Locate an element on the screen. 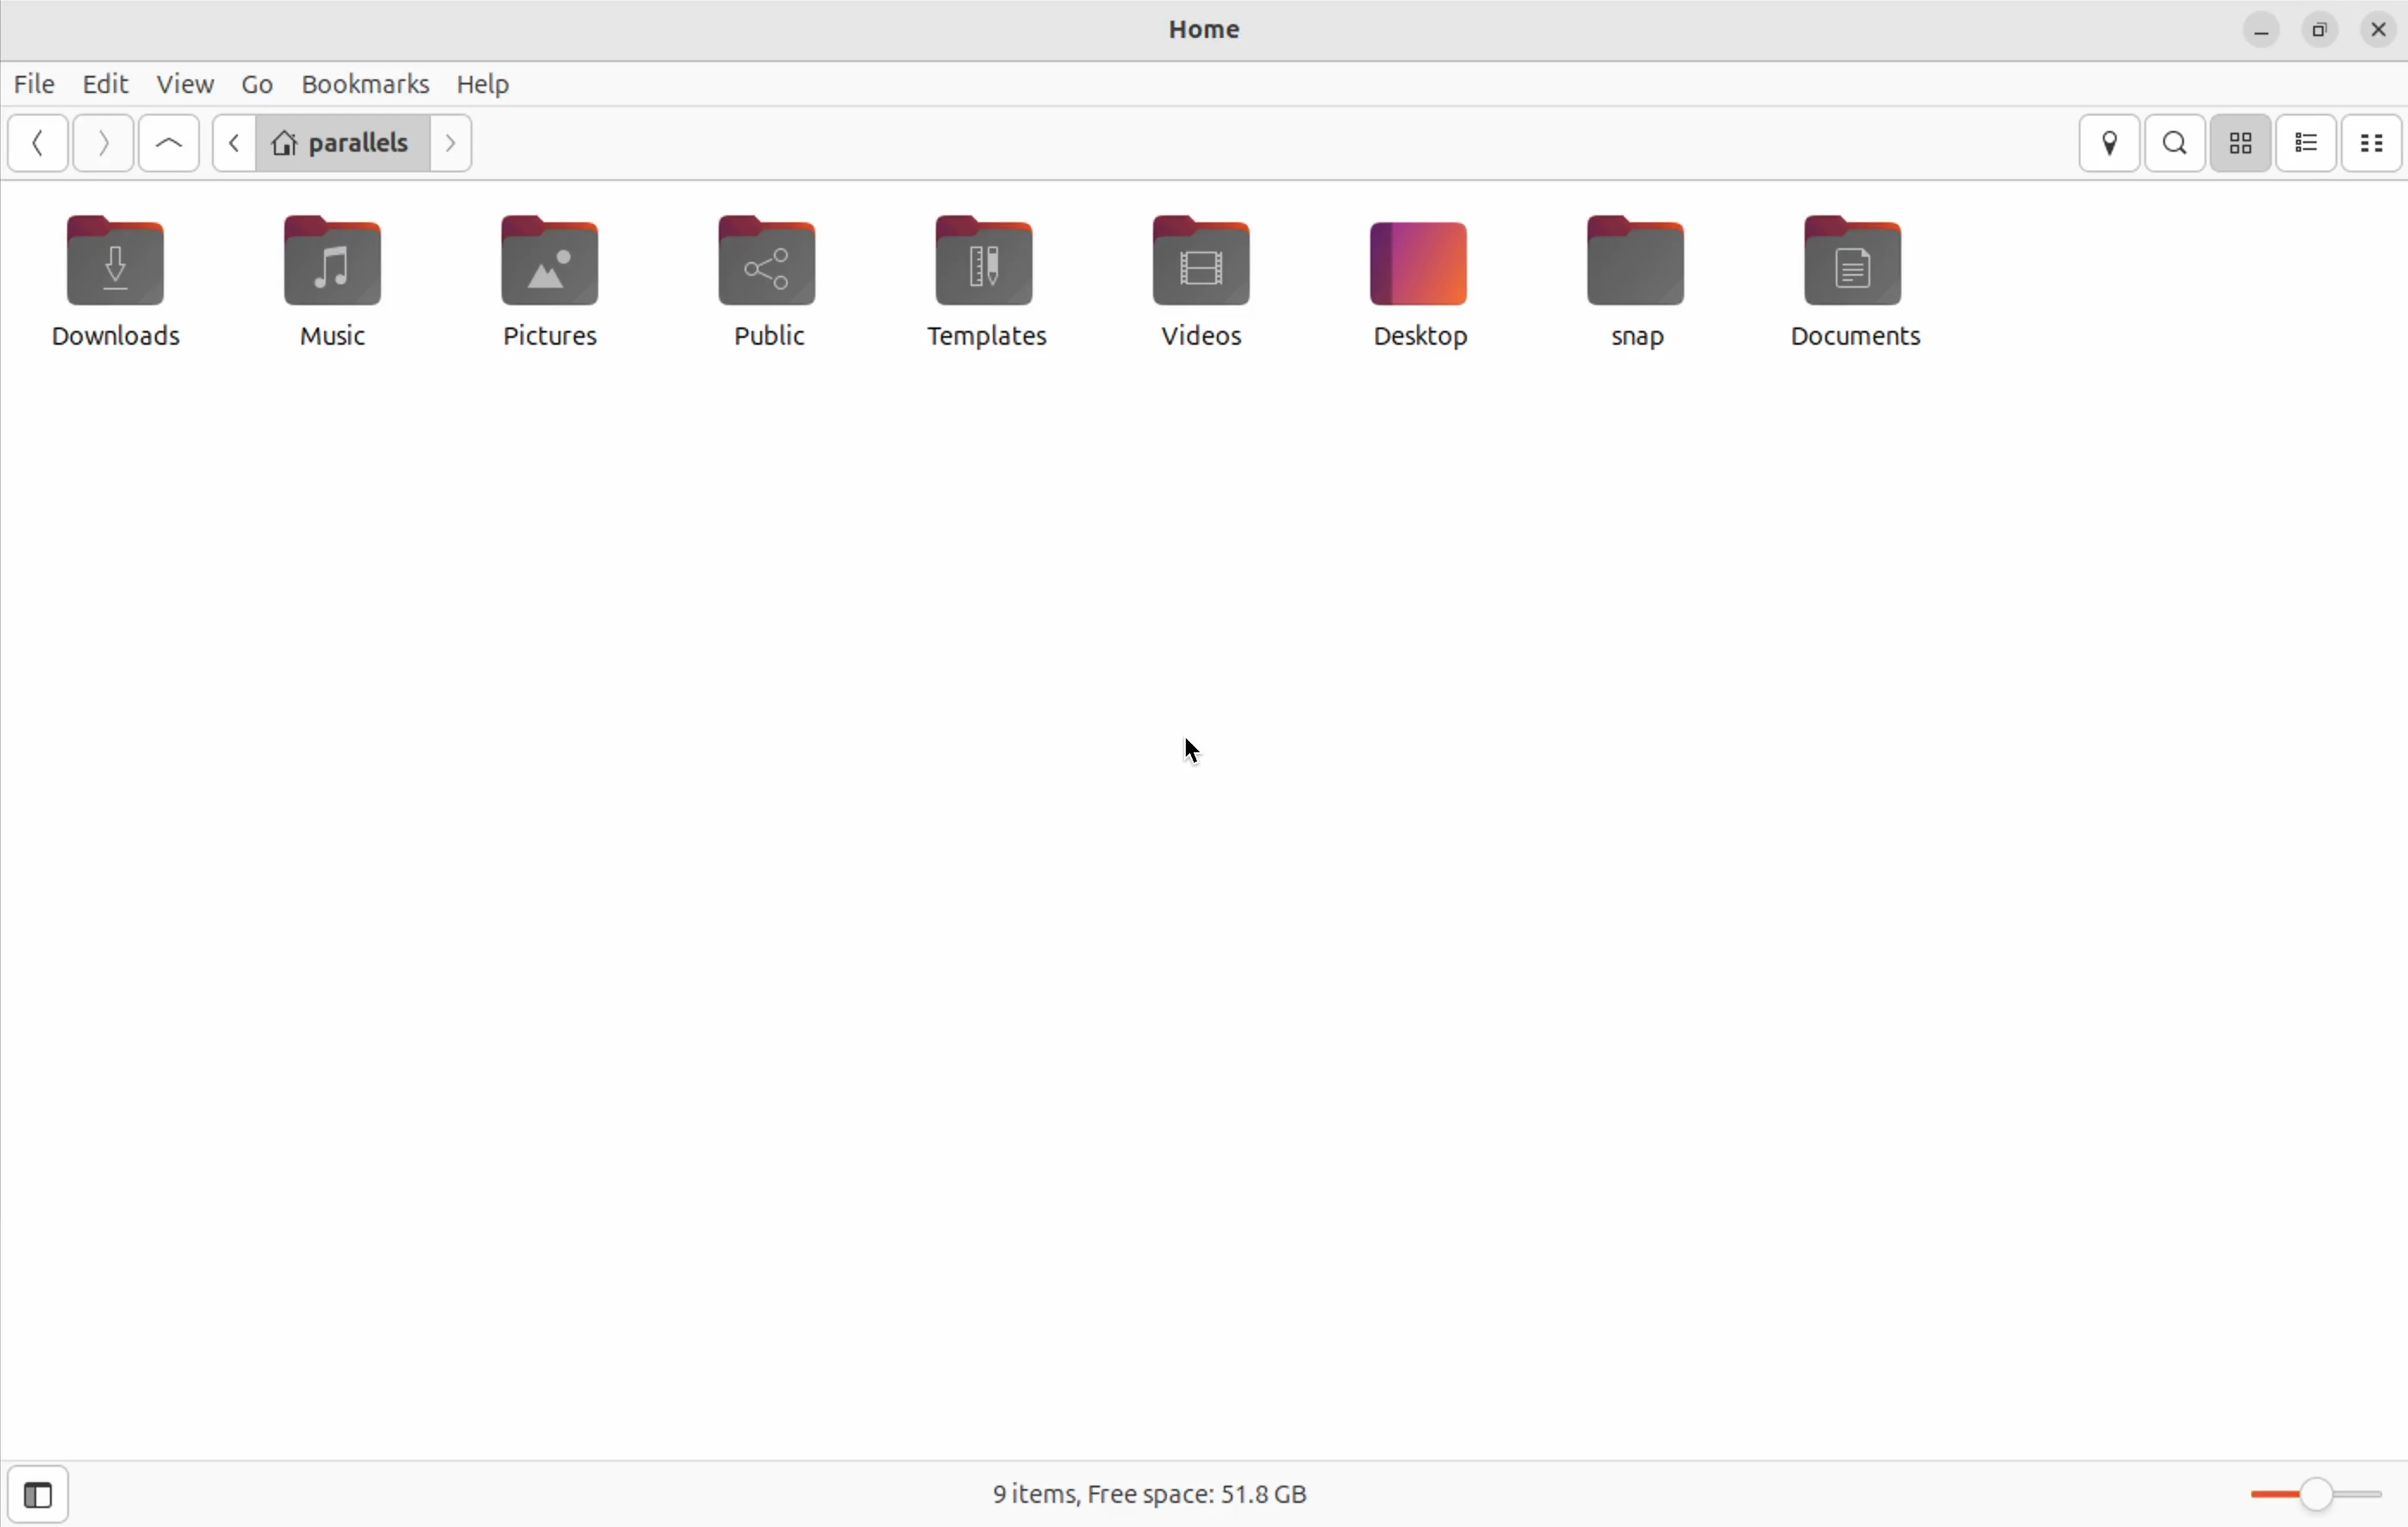 This screenshot has width=2408, height=1527. search is located at coordinates (2178, 142).